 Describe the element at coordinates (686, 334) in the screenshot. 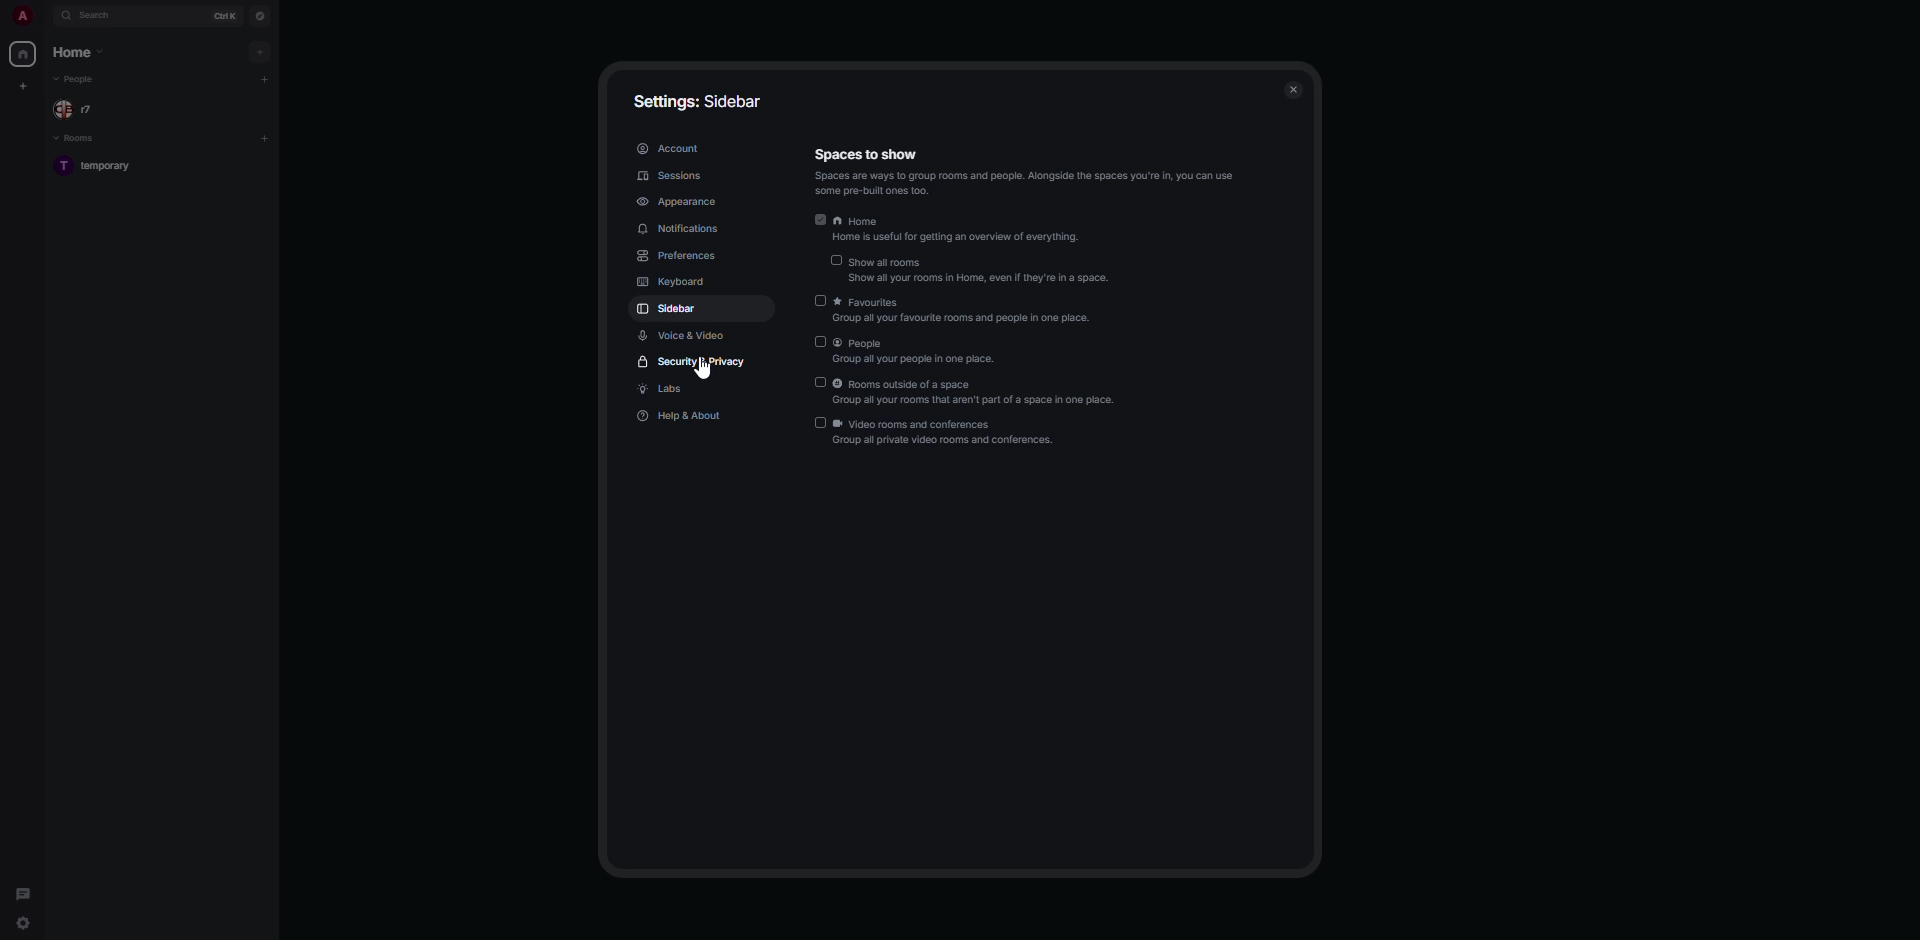

I see `voice & video` at that location.